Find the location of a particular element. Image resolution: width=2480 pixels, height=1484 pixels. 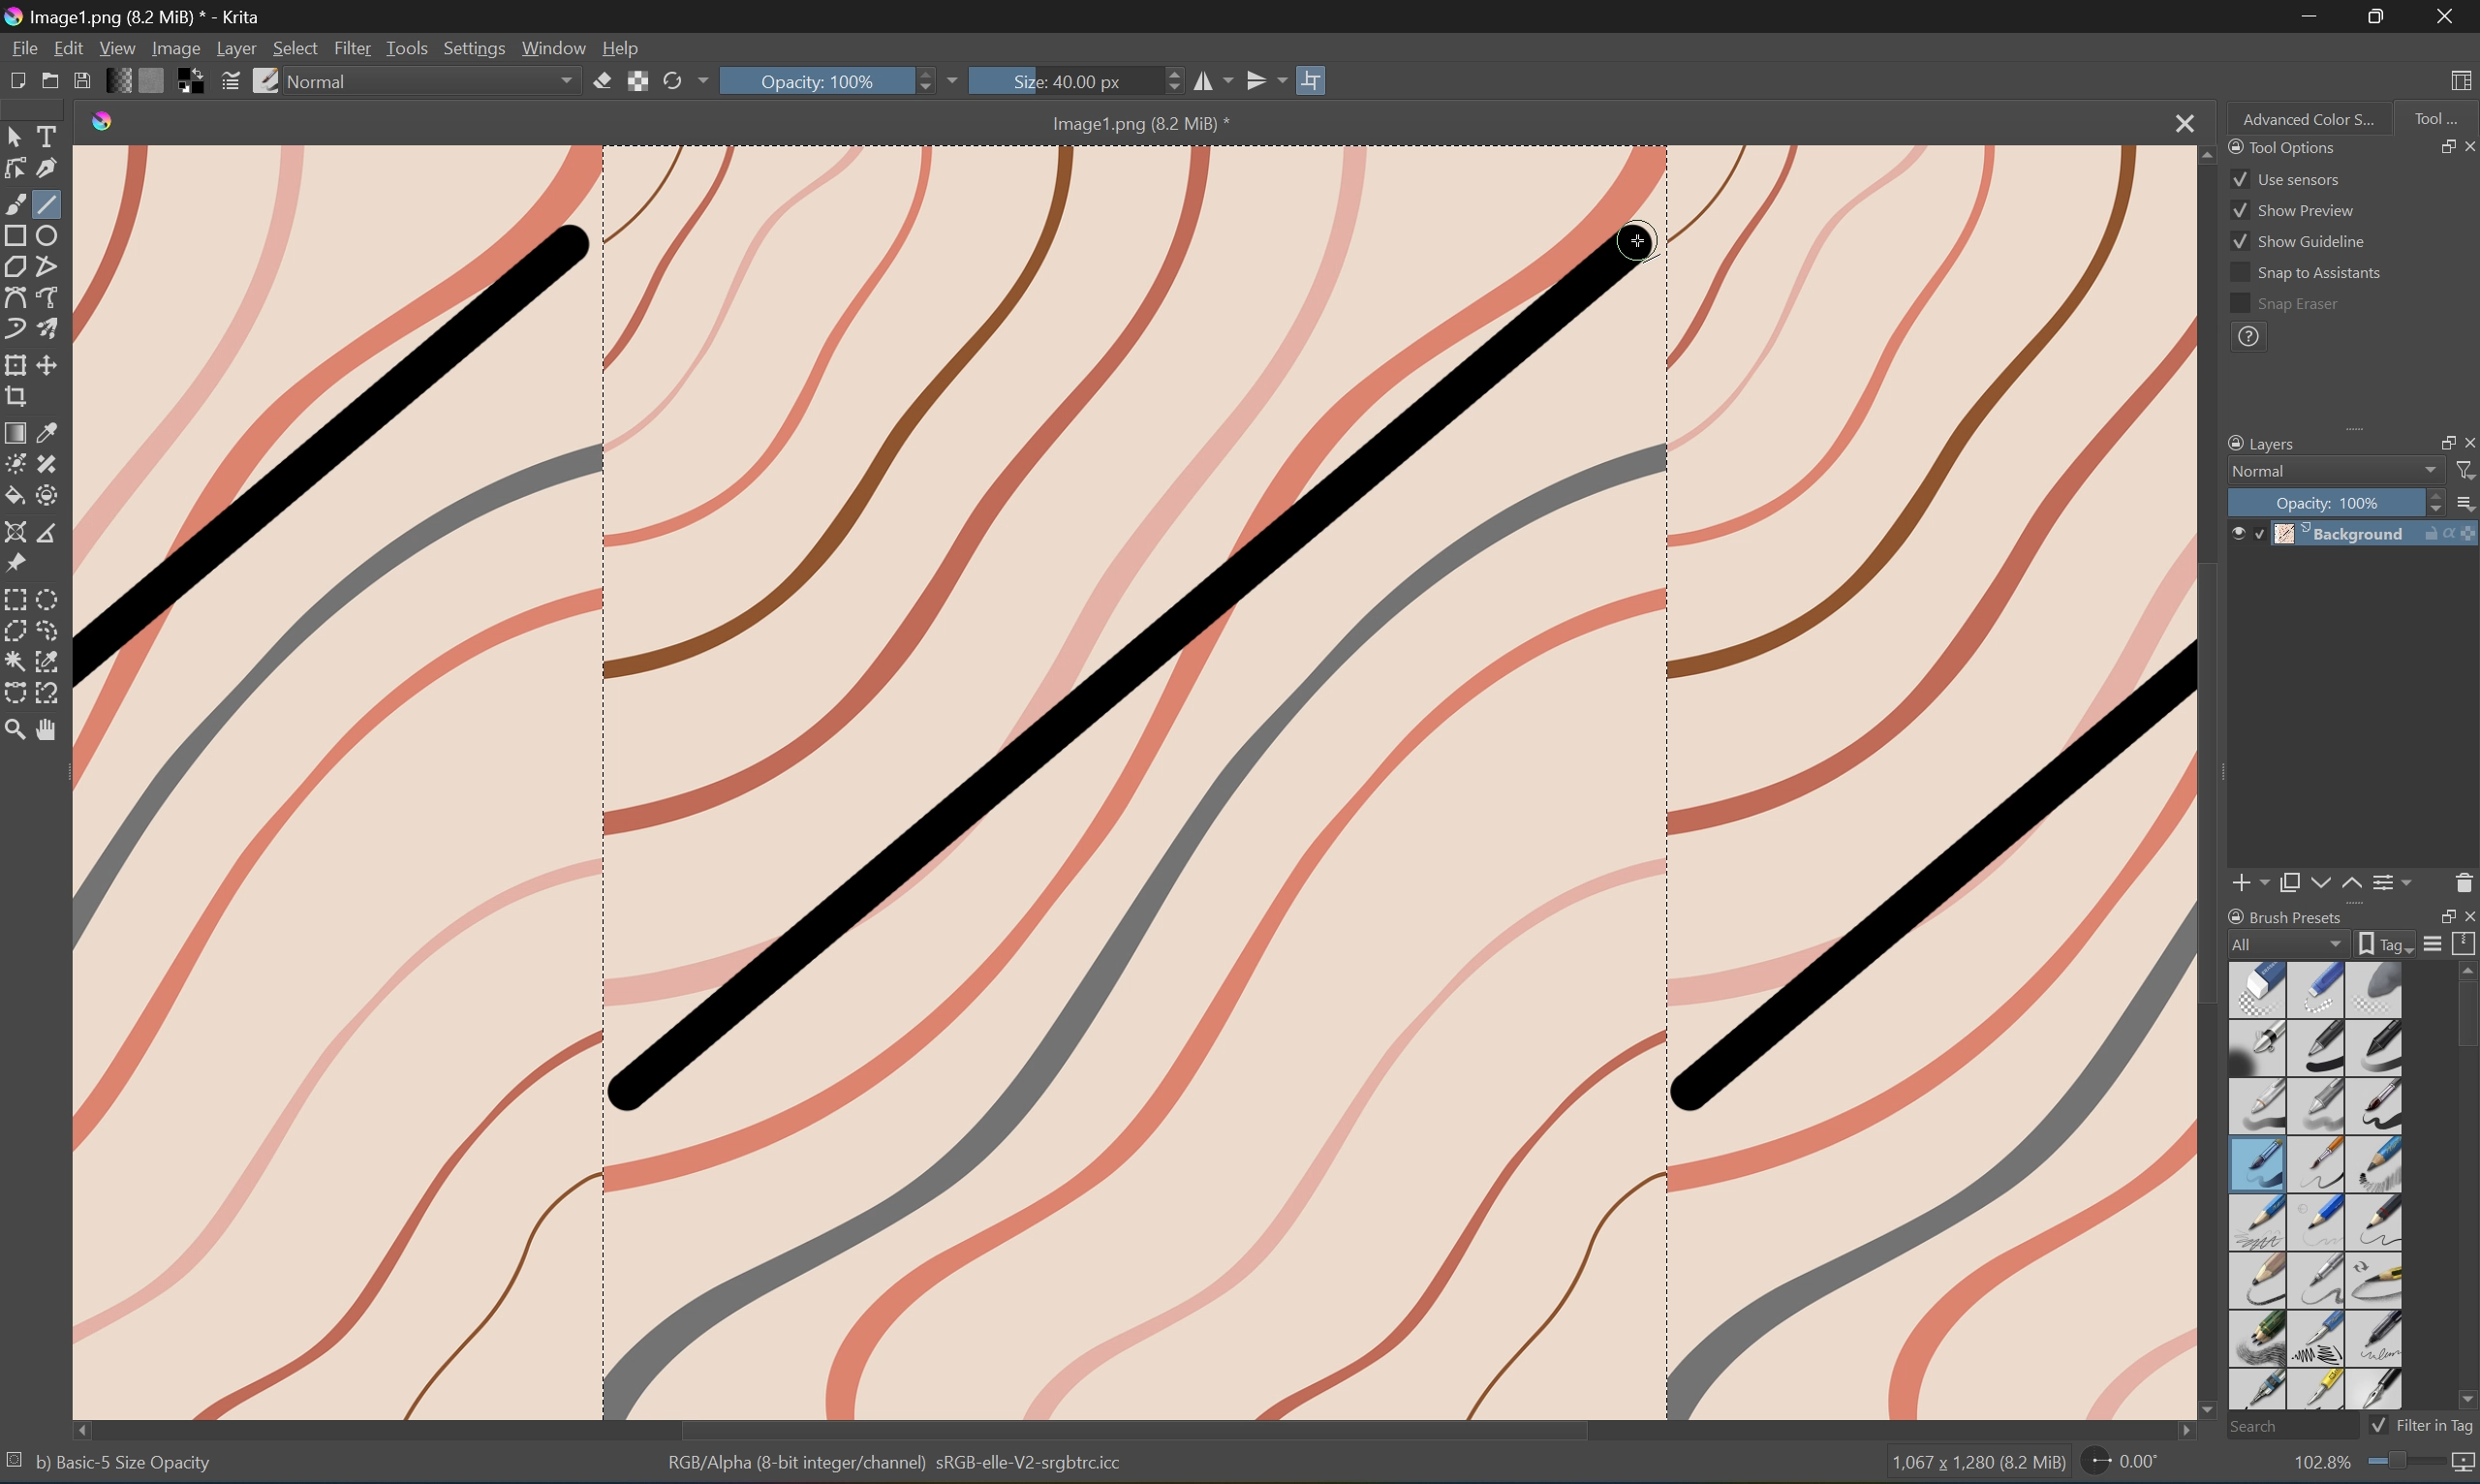

Tools is located at coordinates (409, 48).